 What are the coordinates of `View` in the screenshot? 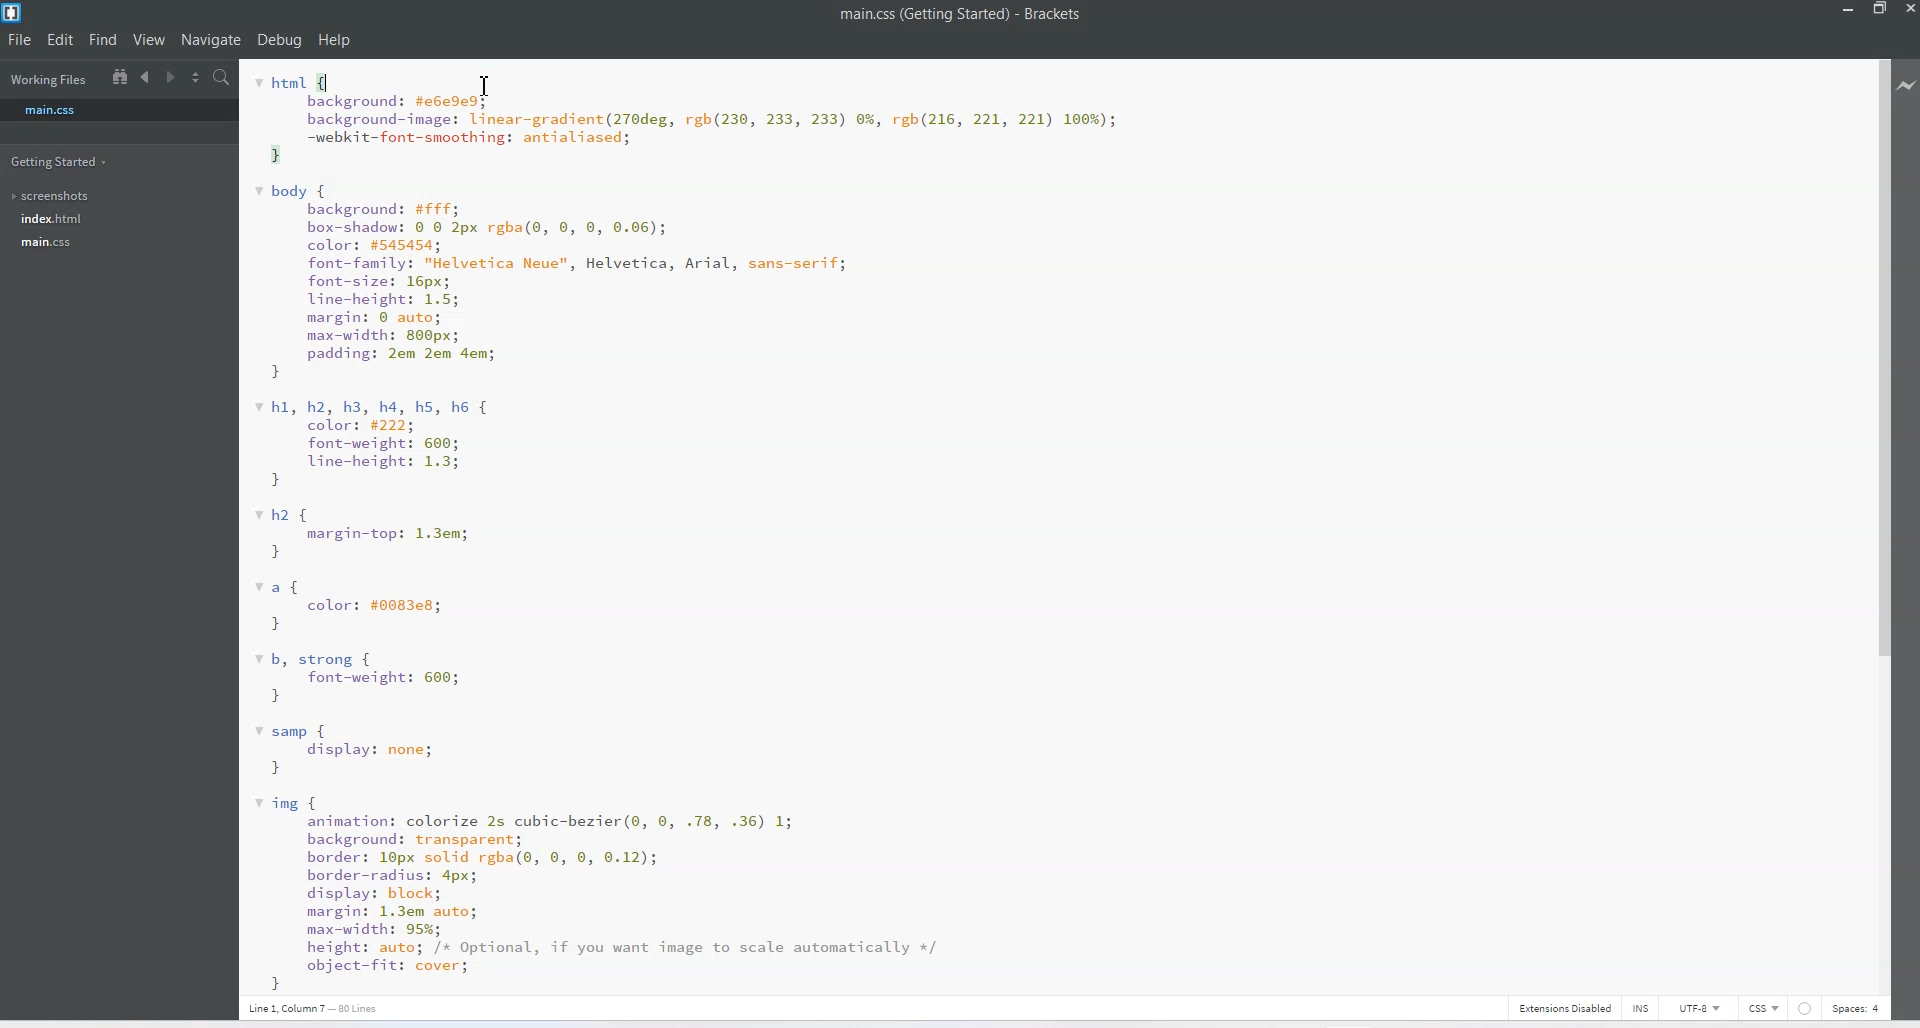 It's located at (149, 40).